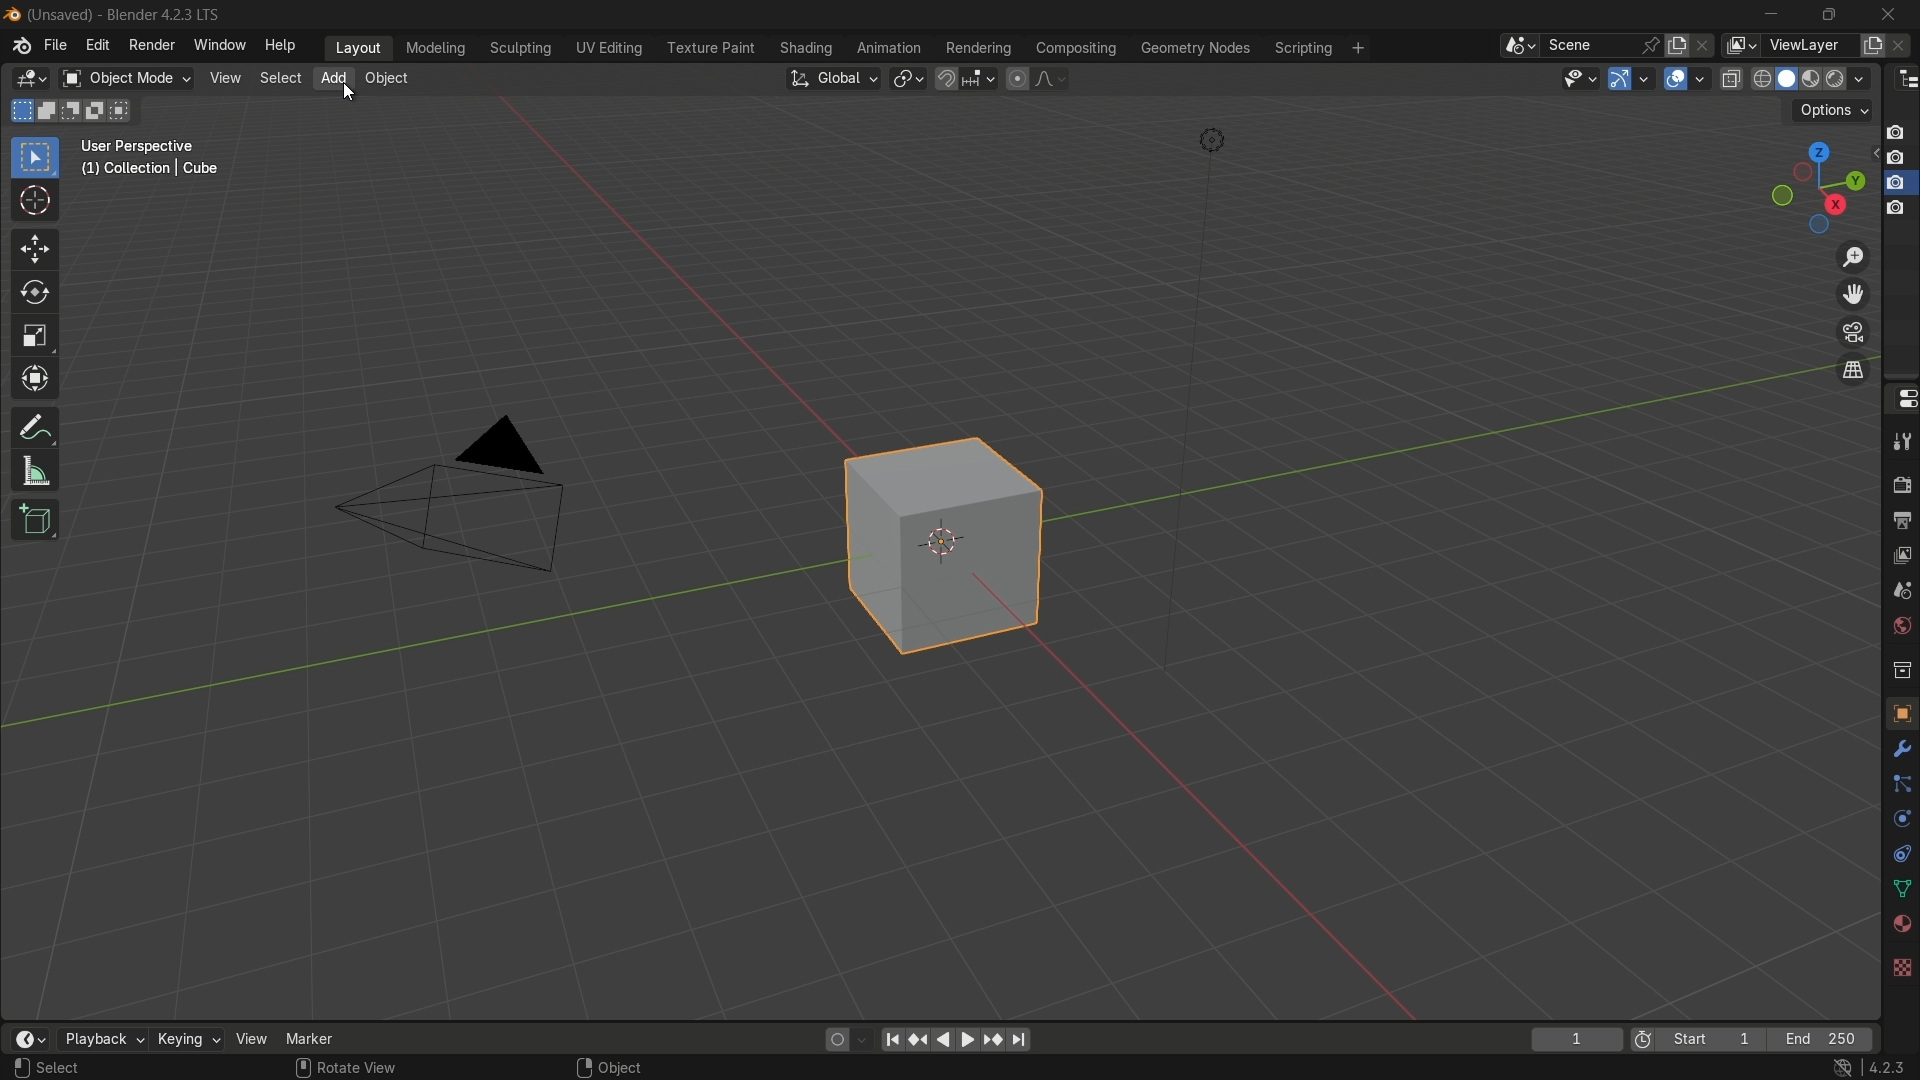 Image resolution: width=1920 pixels, height=1080 pixels. Describe the element at coordinates (359, 47) in the screenshot. I see `layout` at that location.